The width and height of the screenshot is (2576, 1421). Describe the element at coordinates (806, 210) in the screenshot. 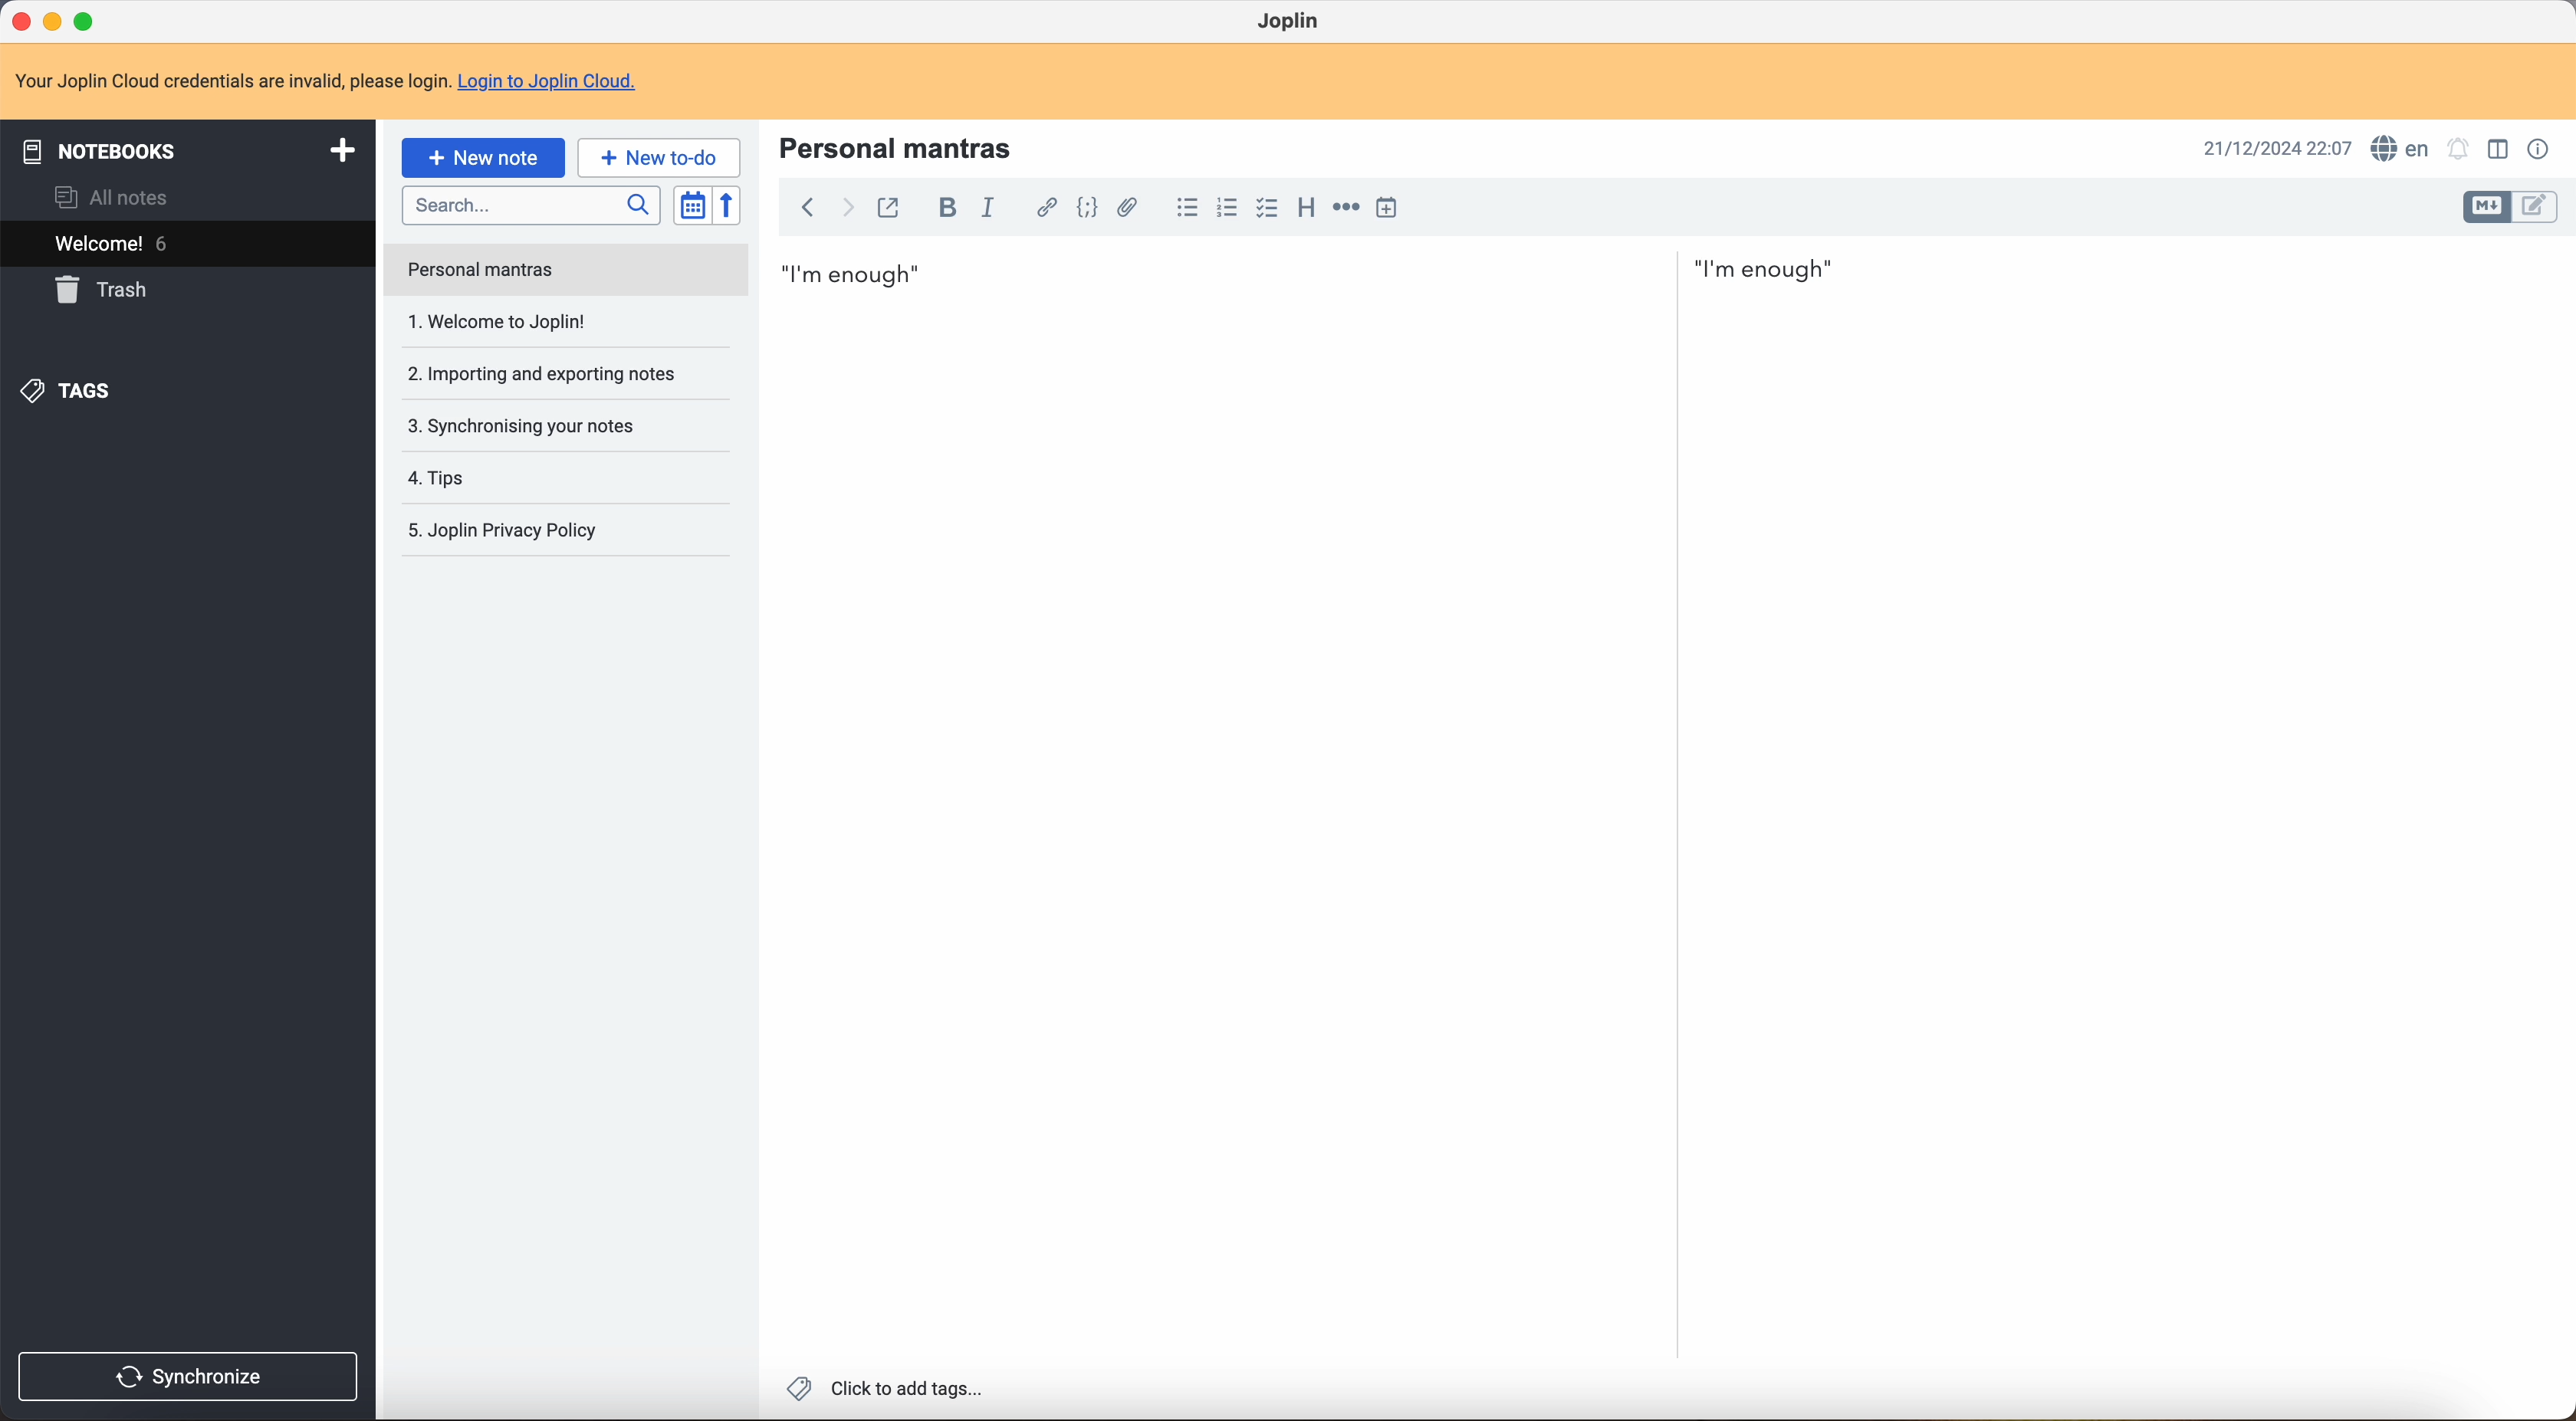

I see `back` at that location.